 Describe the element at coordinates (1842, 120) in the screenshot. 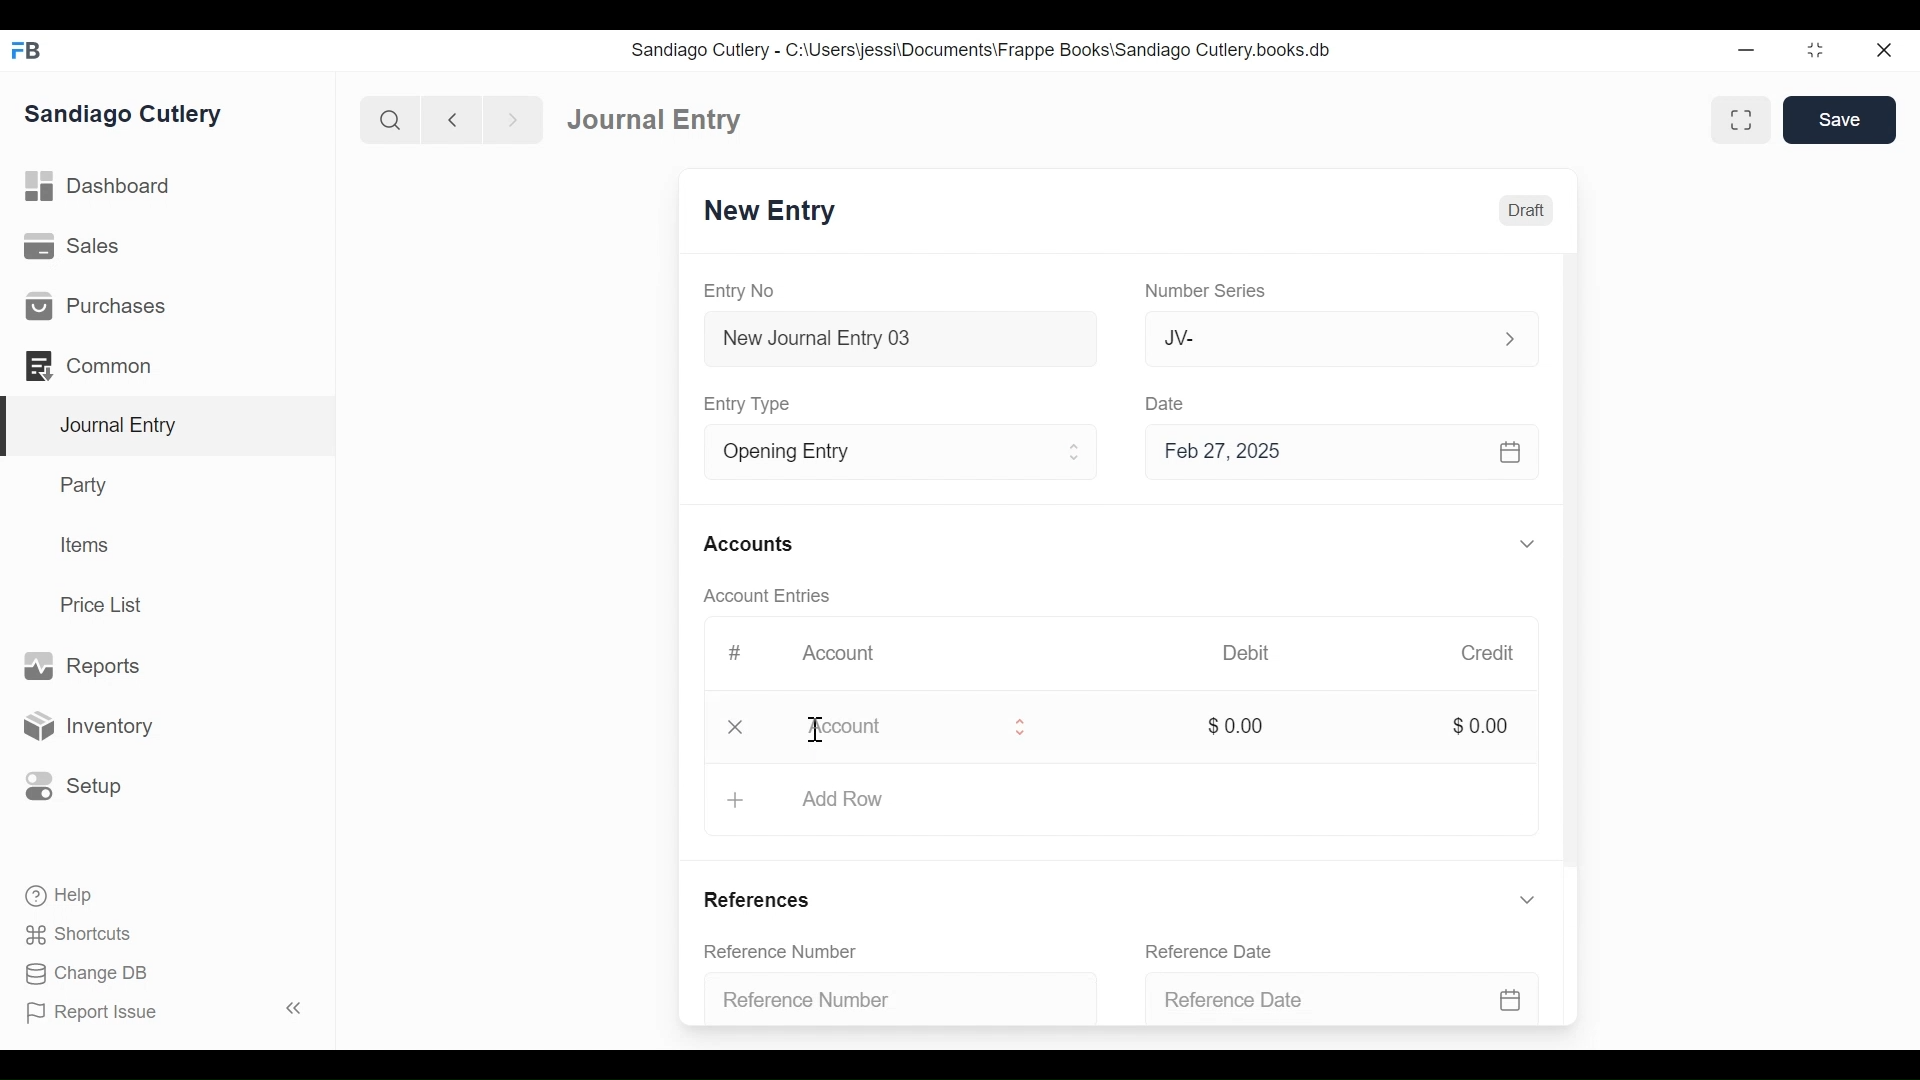

I see `Save` at that location.